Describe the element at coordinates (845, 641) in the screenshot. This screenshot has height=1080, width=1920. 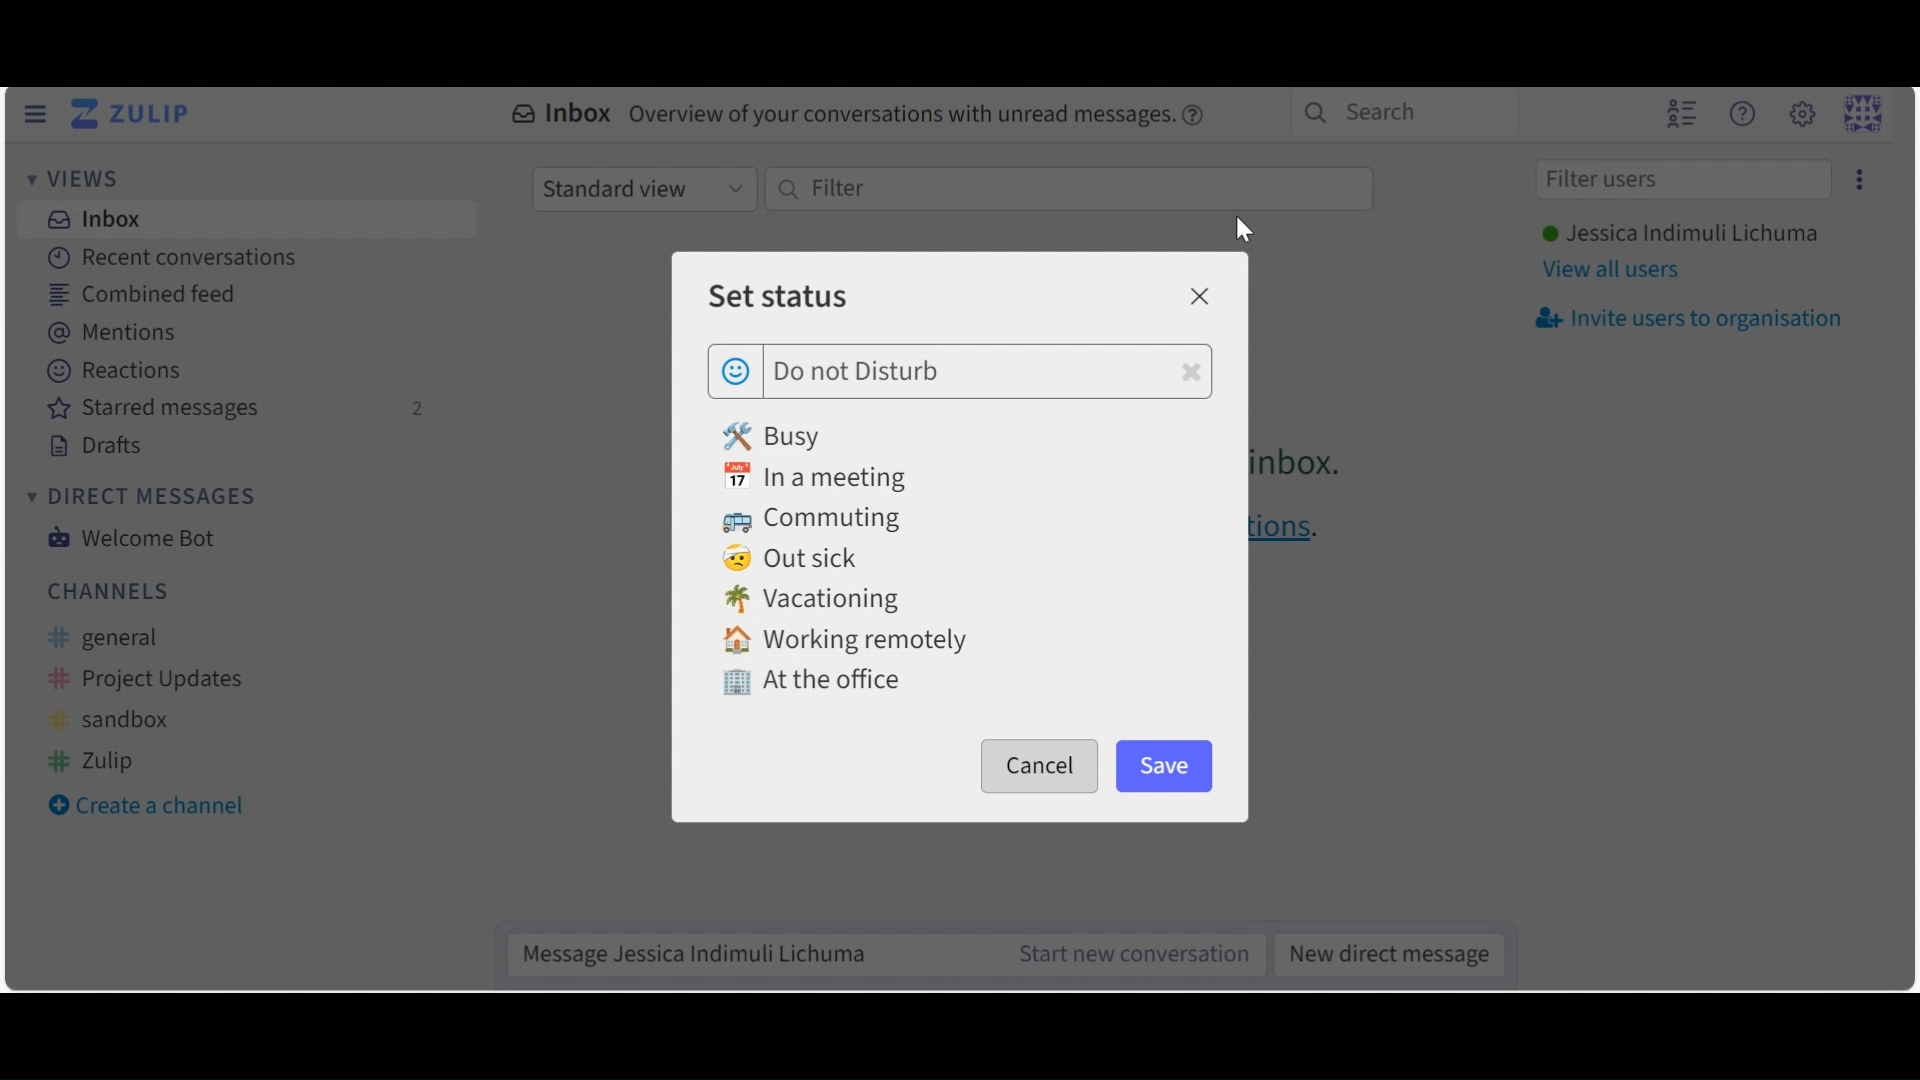
I see `Working remotely` at that location.